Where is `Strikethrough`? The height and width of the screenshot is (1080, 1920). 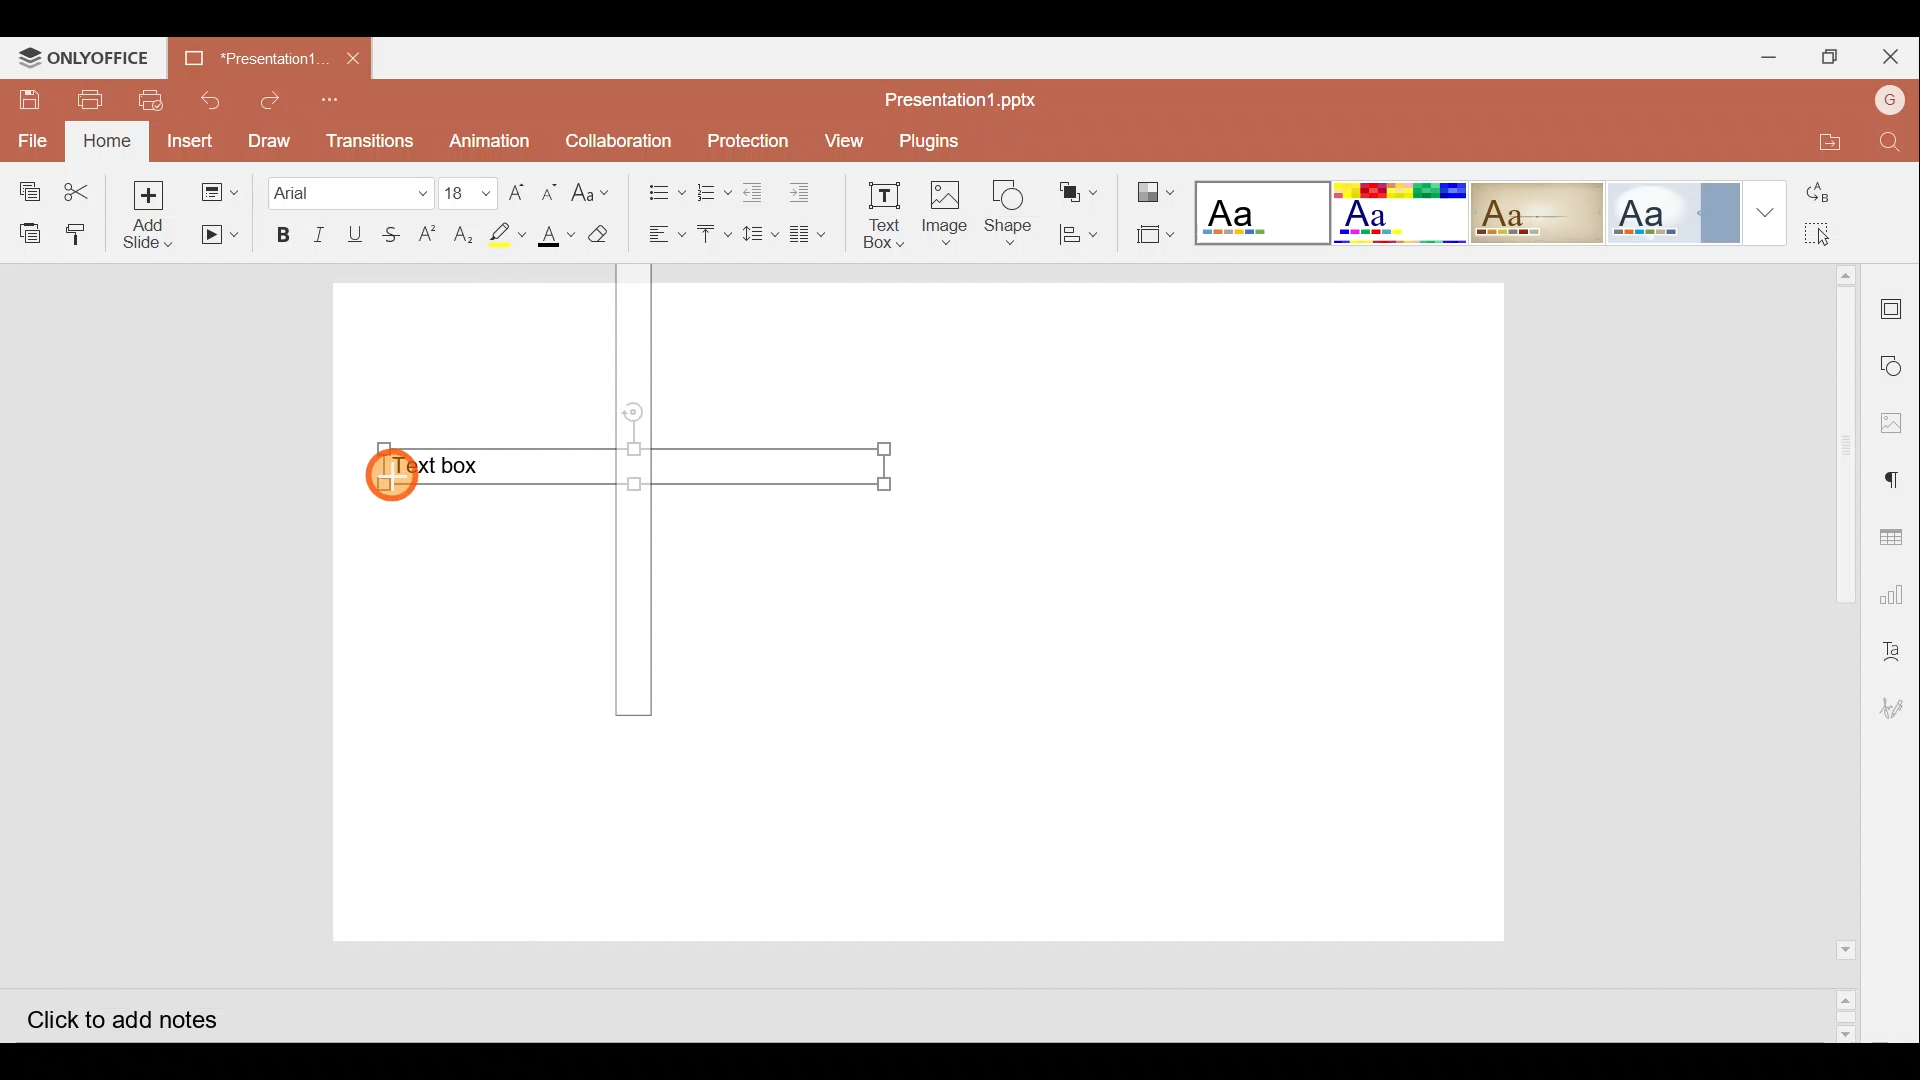
Strikethrough is located at coordinates (388, 233).